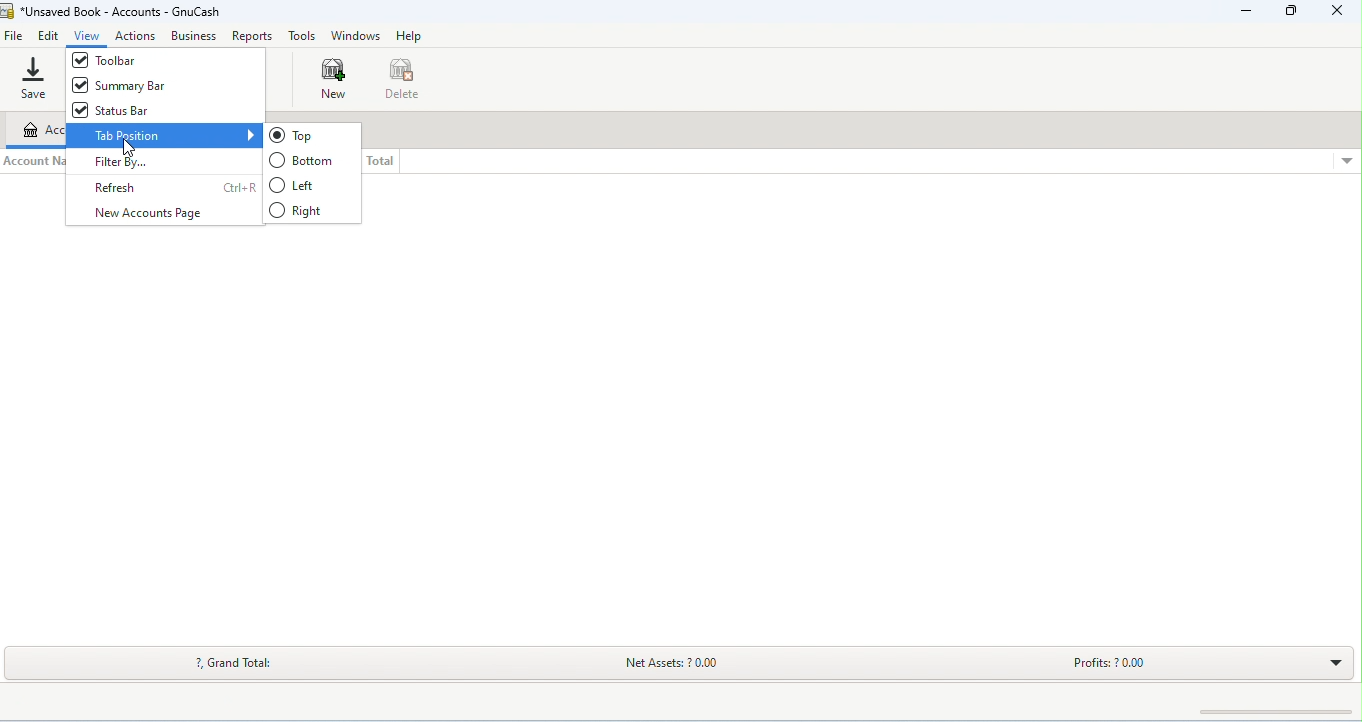  I want to click on help, so click(408, 35).